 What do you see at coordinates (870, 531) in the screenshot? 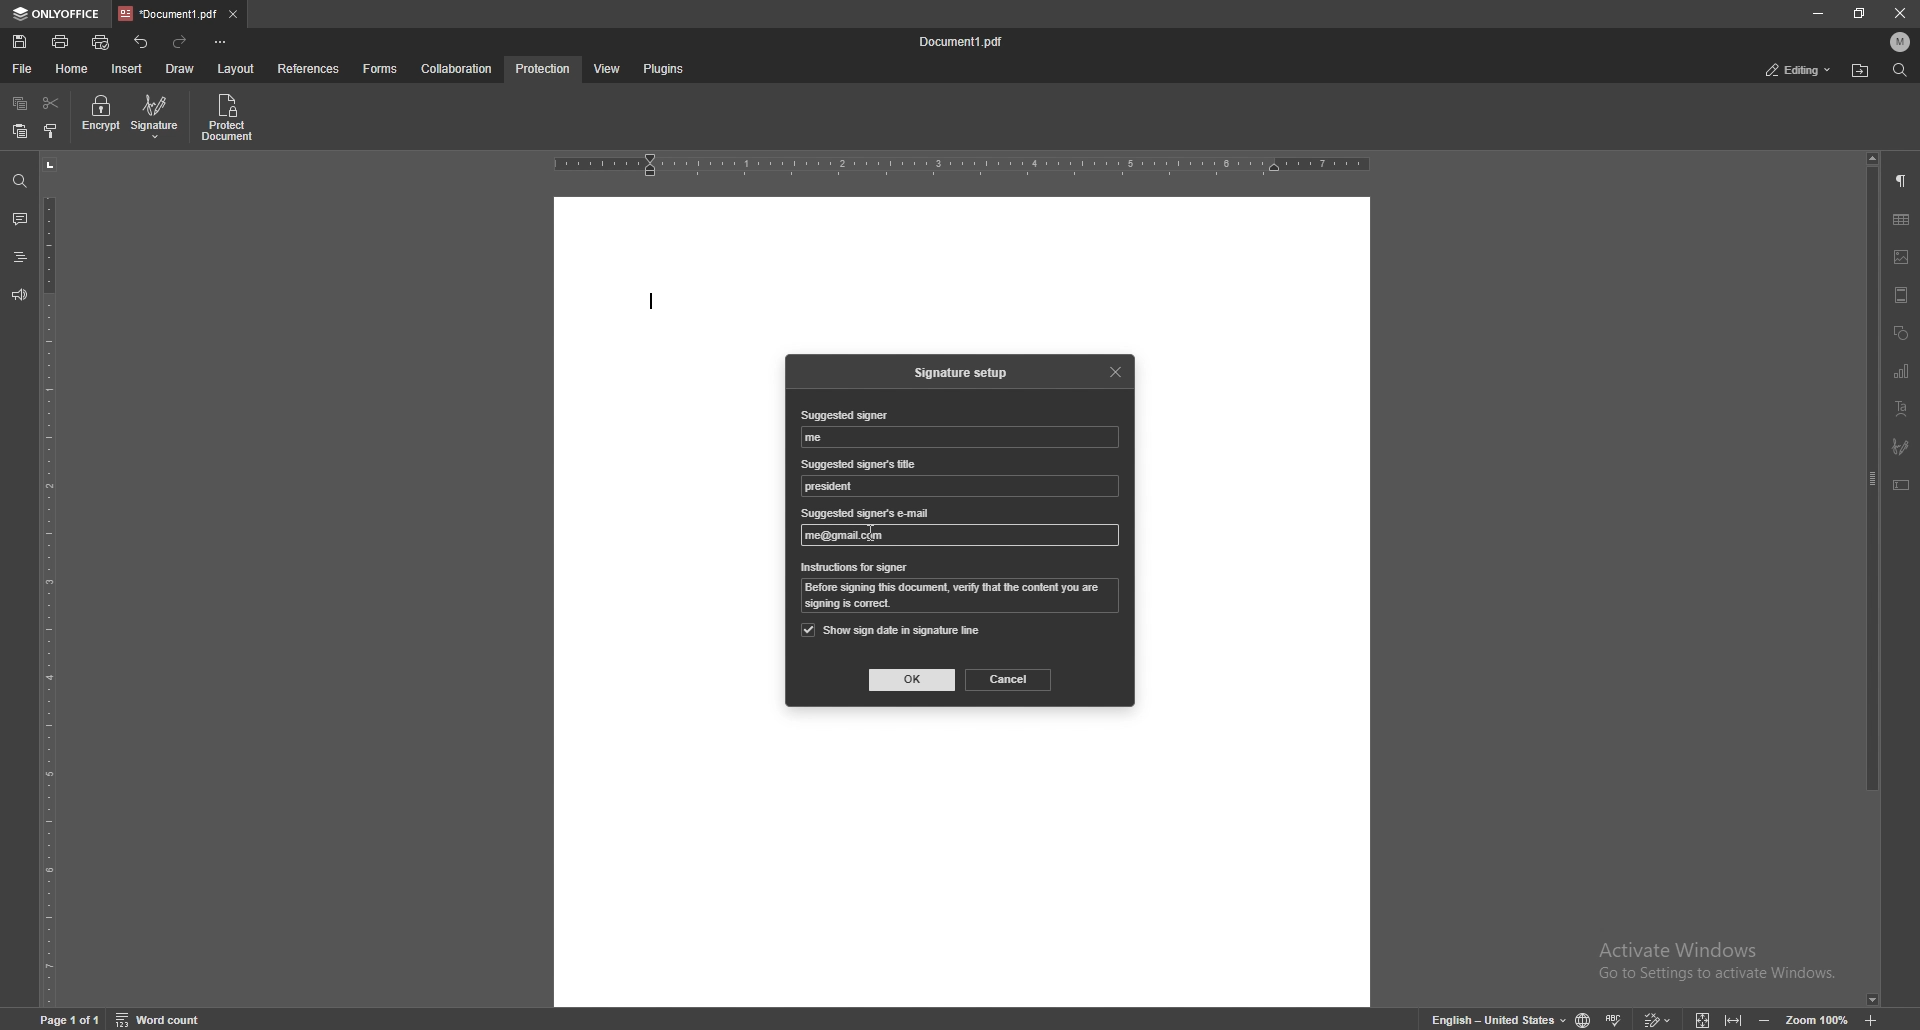
I see `cursor` at bounding box center [870, 531].